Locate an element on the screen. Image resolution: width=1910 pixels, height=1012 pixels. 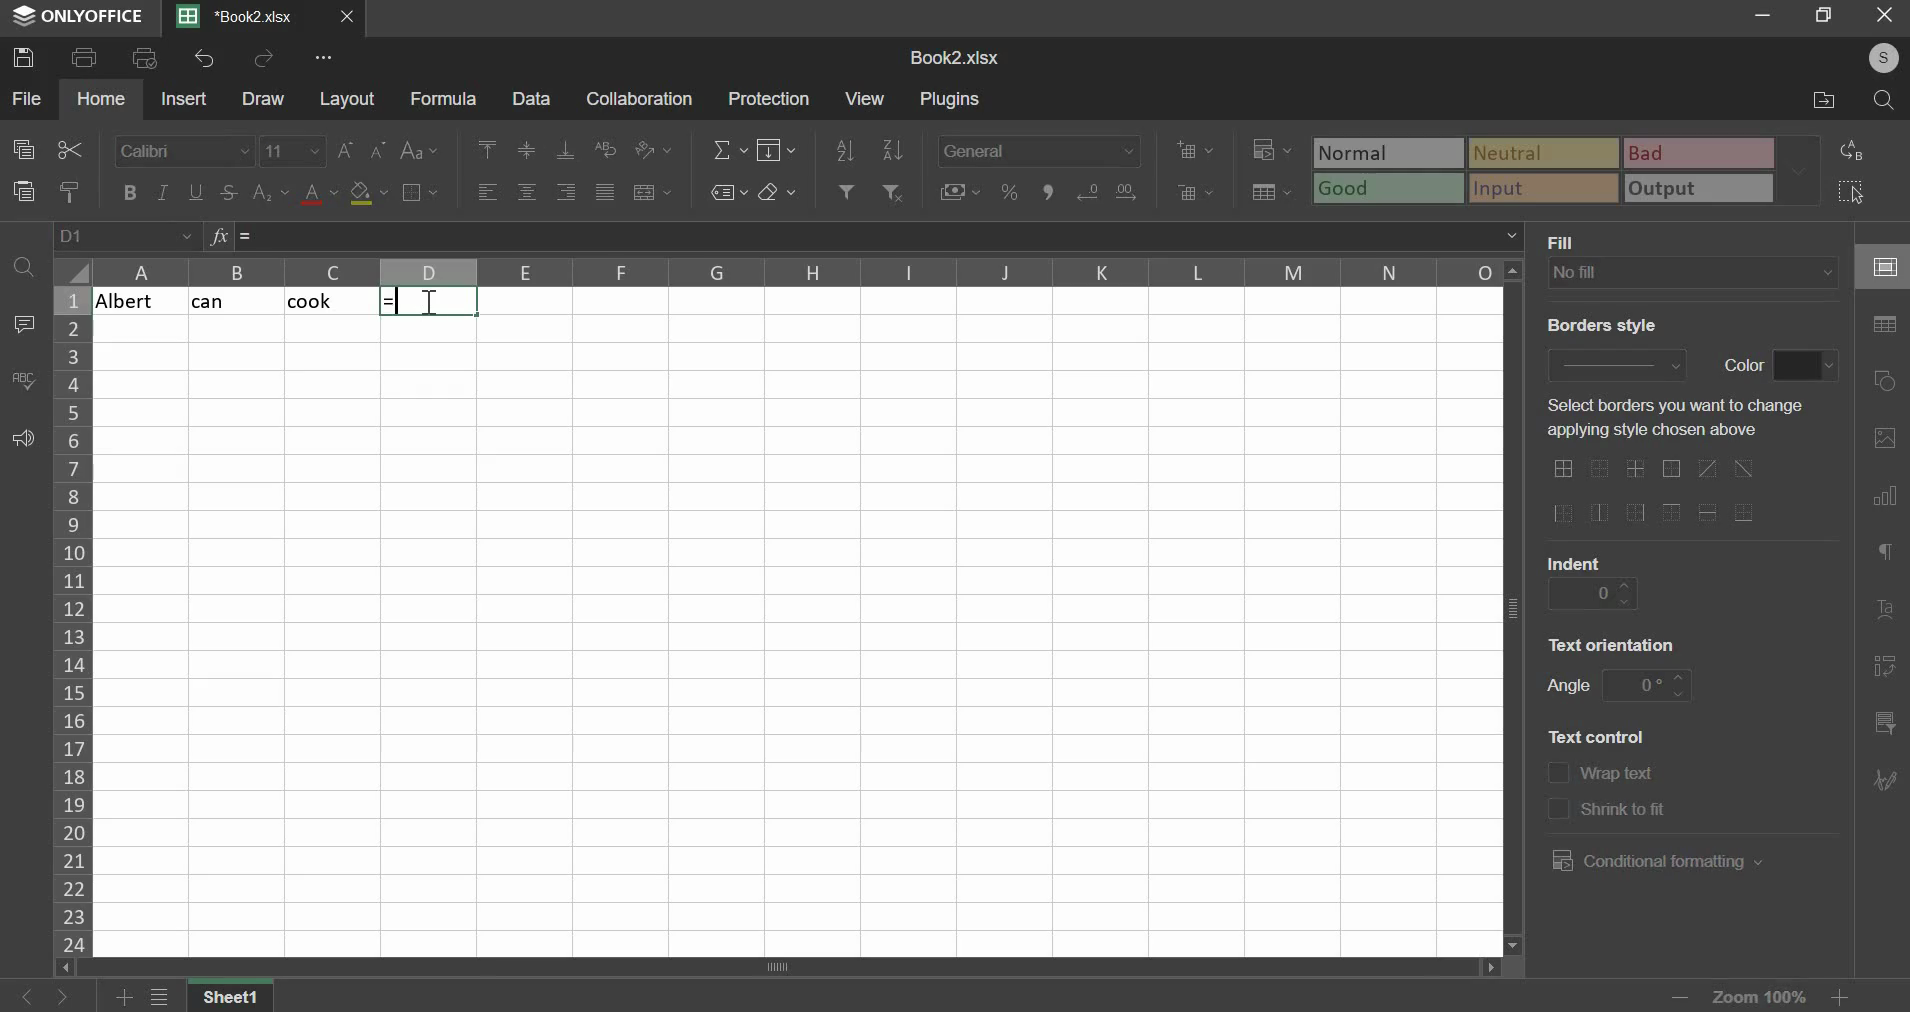
find is located at coordinates (22, 264).